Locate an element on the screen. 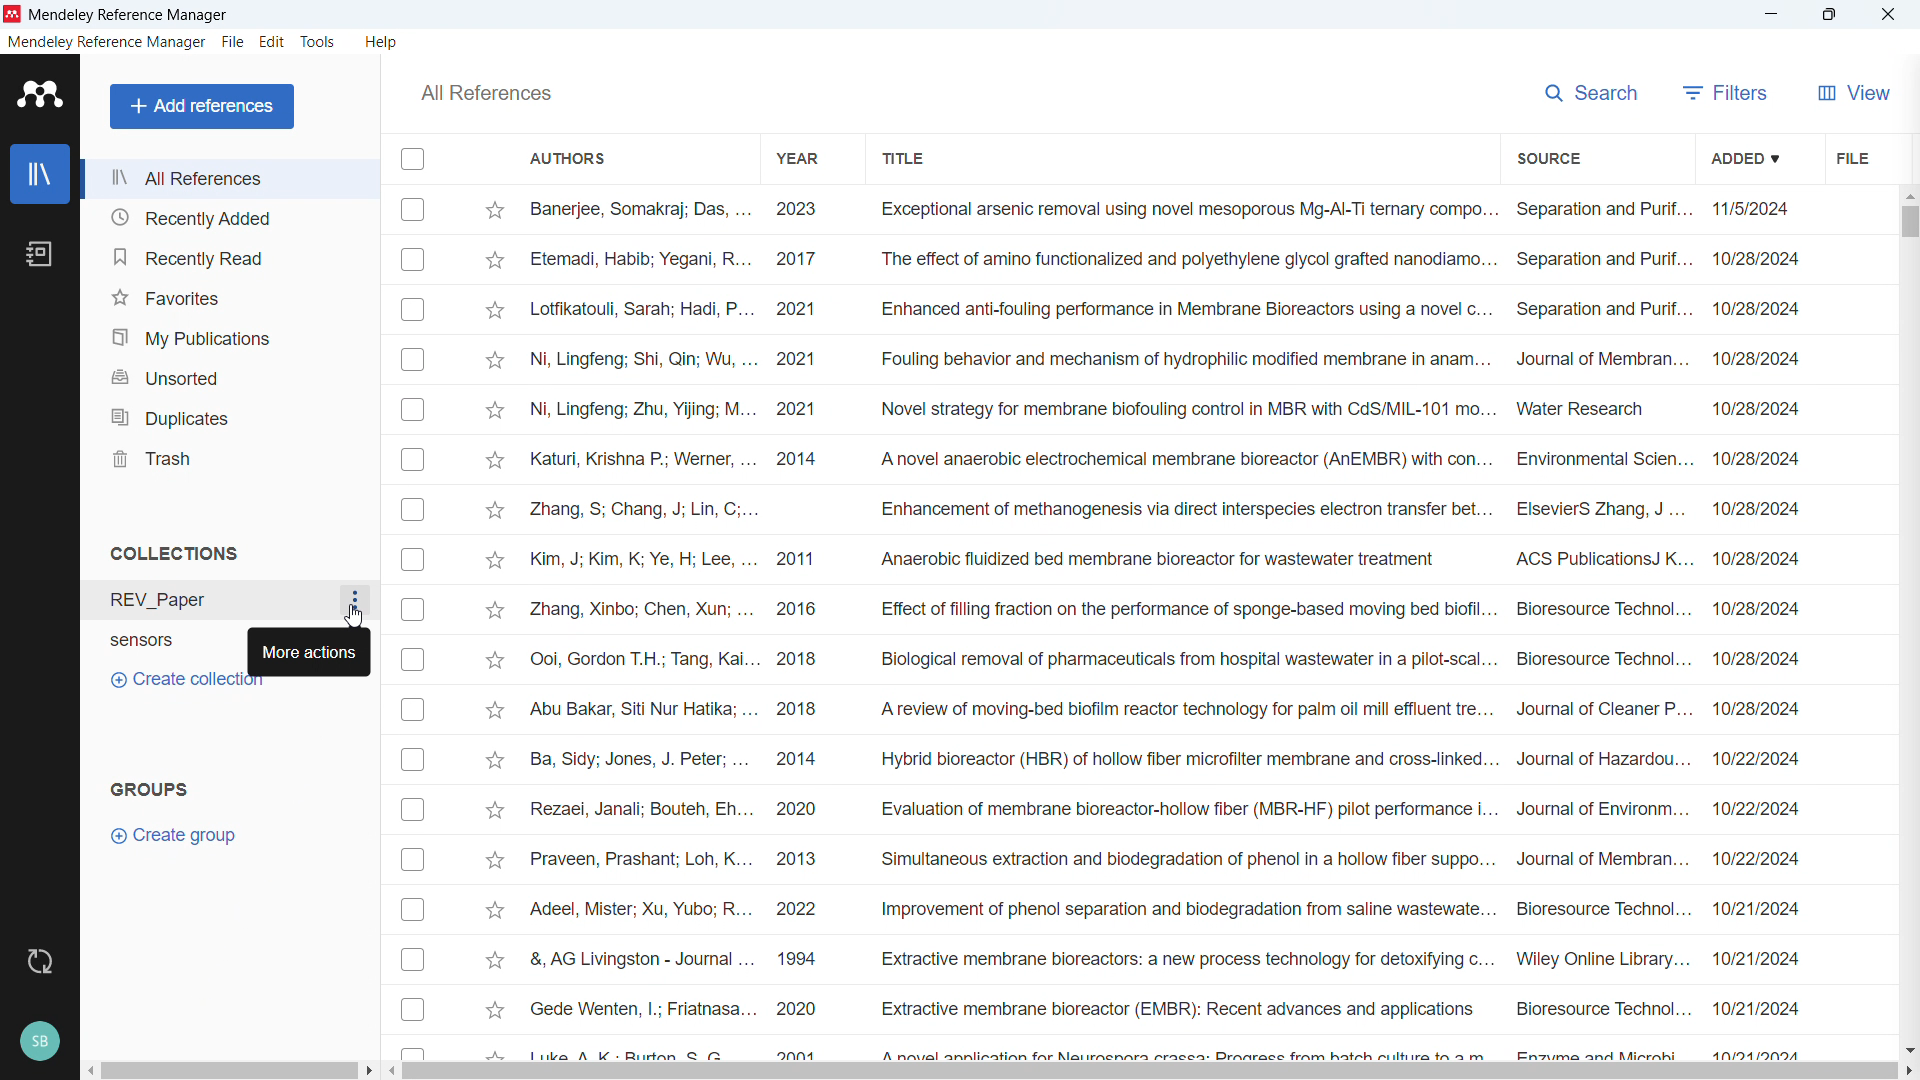  Create collection is located at coordinates (186, 681).